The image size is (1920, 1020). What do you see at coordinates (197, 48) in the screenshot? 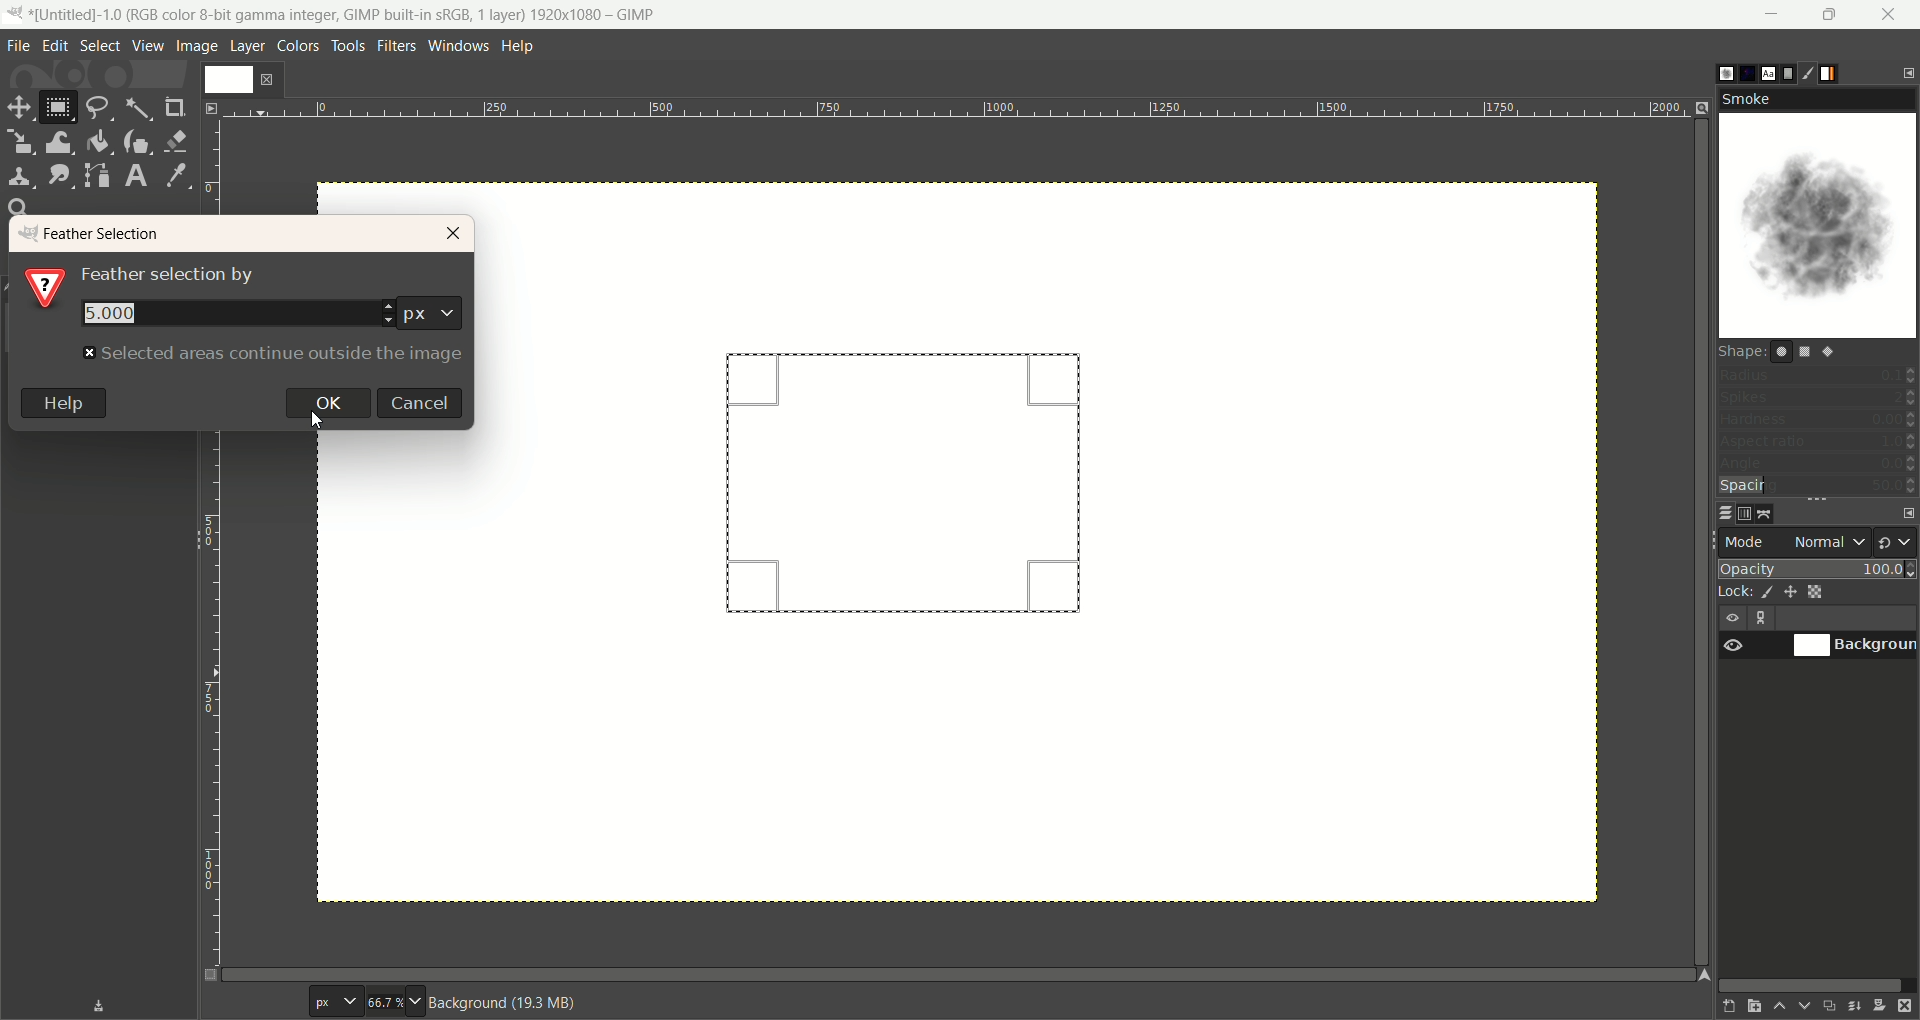
I see `image` at bounding box center [197, 48].